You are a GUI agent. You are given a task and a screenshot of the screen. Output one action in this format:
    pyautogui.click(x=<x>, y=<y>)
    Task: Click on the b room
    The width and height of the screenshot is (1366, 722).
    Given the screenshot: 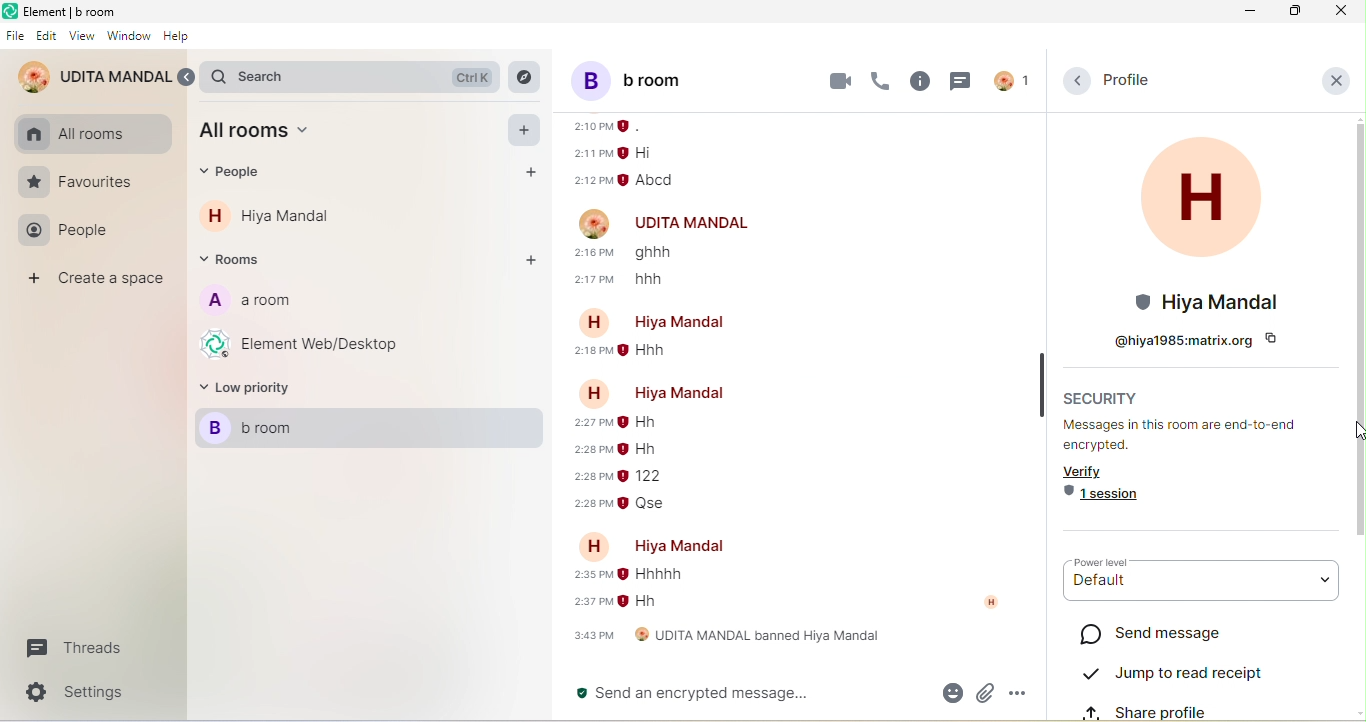 What is the action you would take?
    pyautogui.click(x=373, y=430)
    